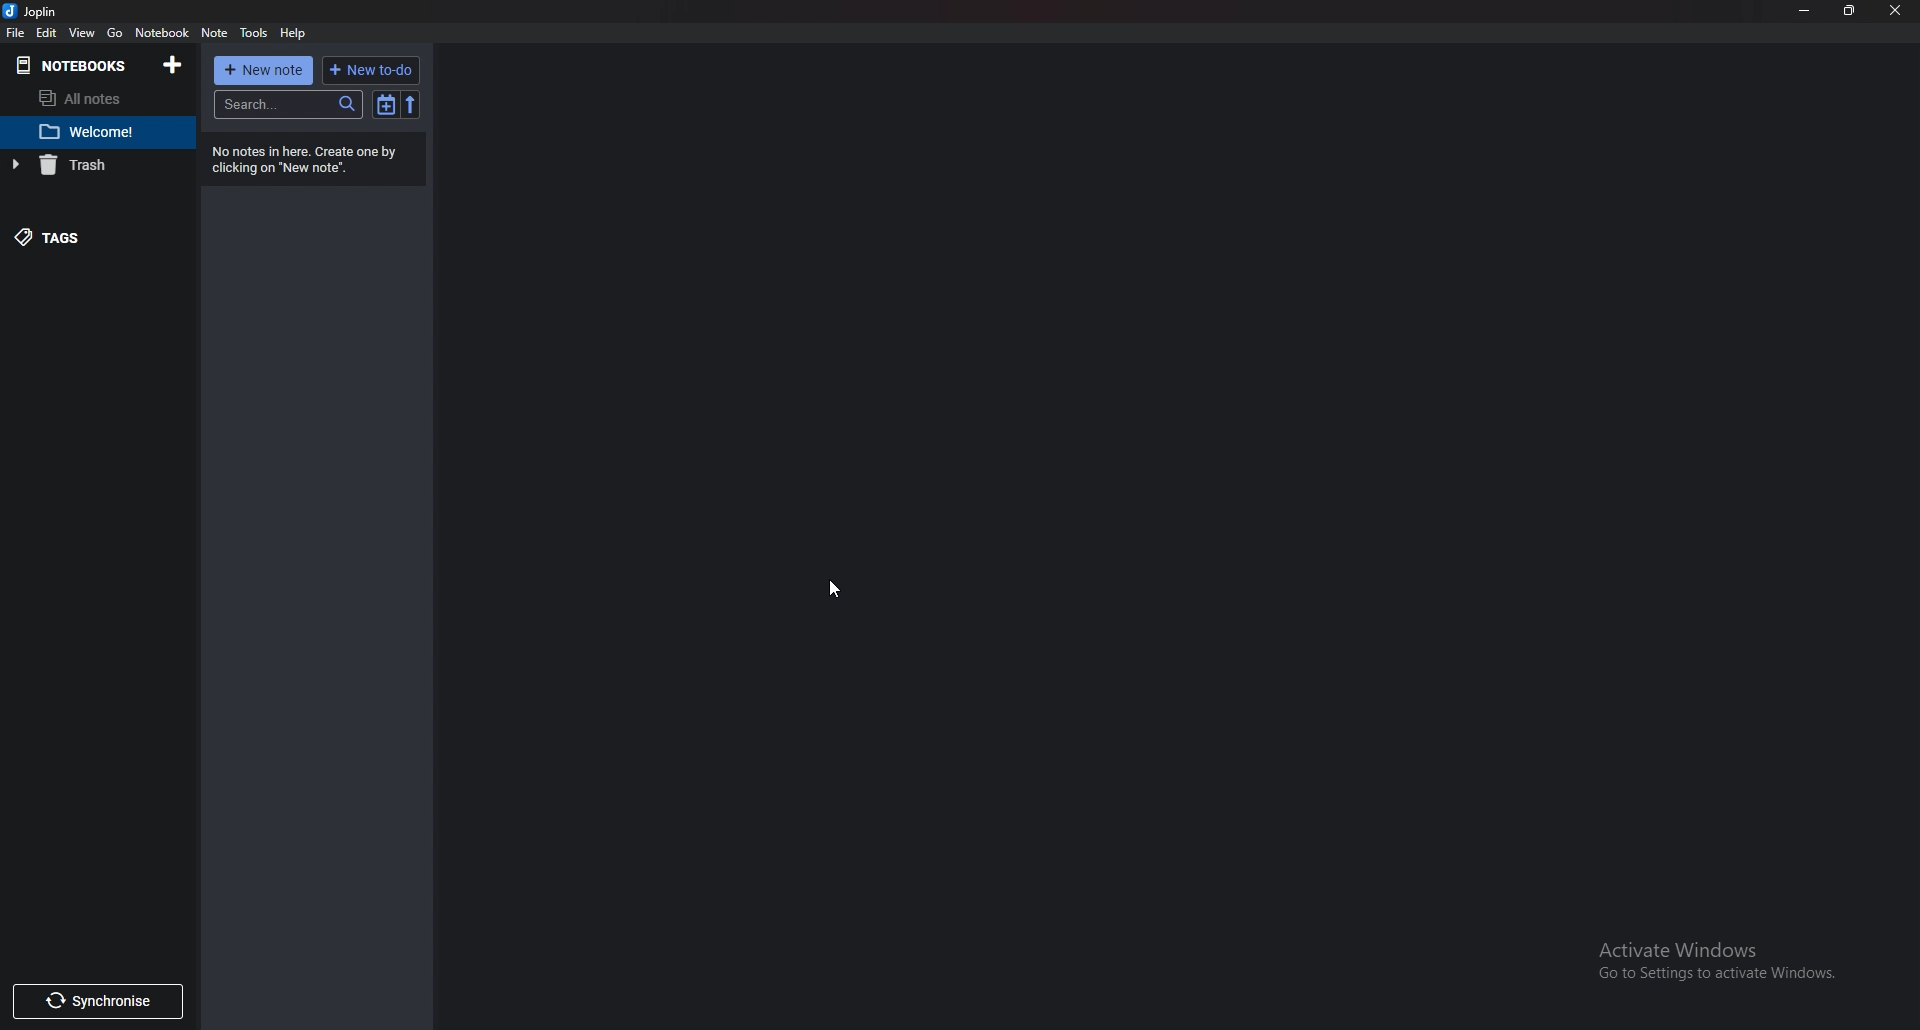  I want to click on Edit, so click(48, 32).